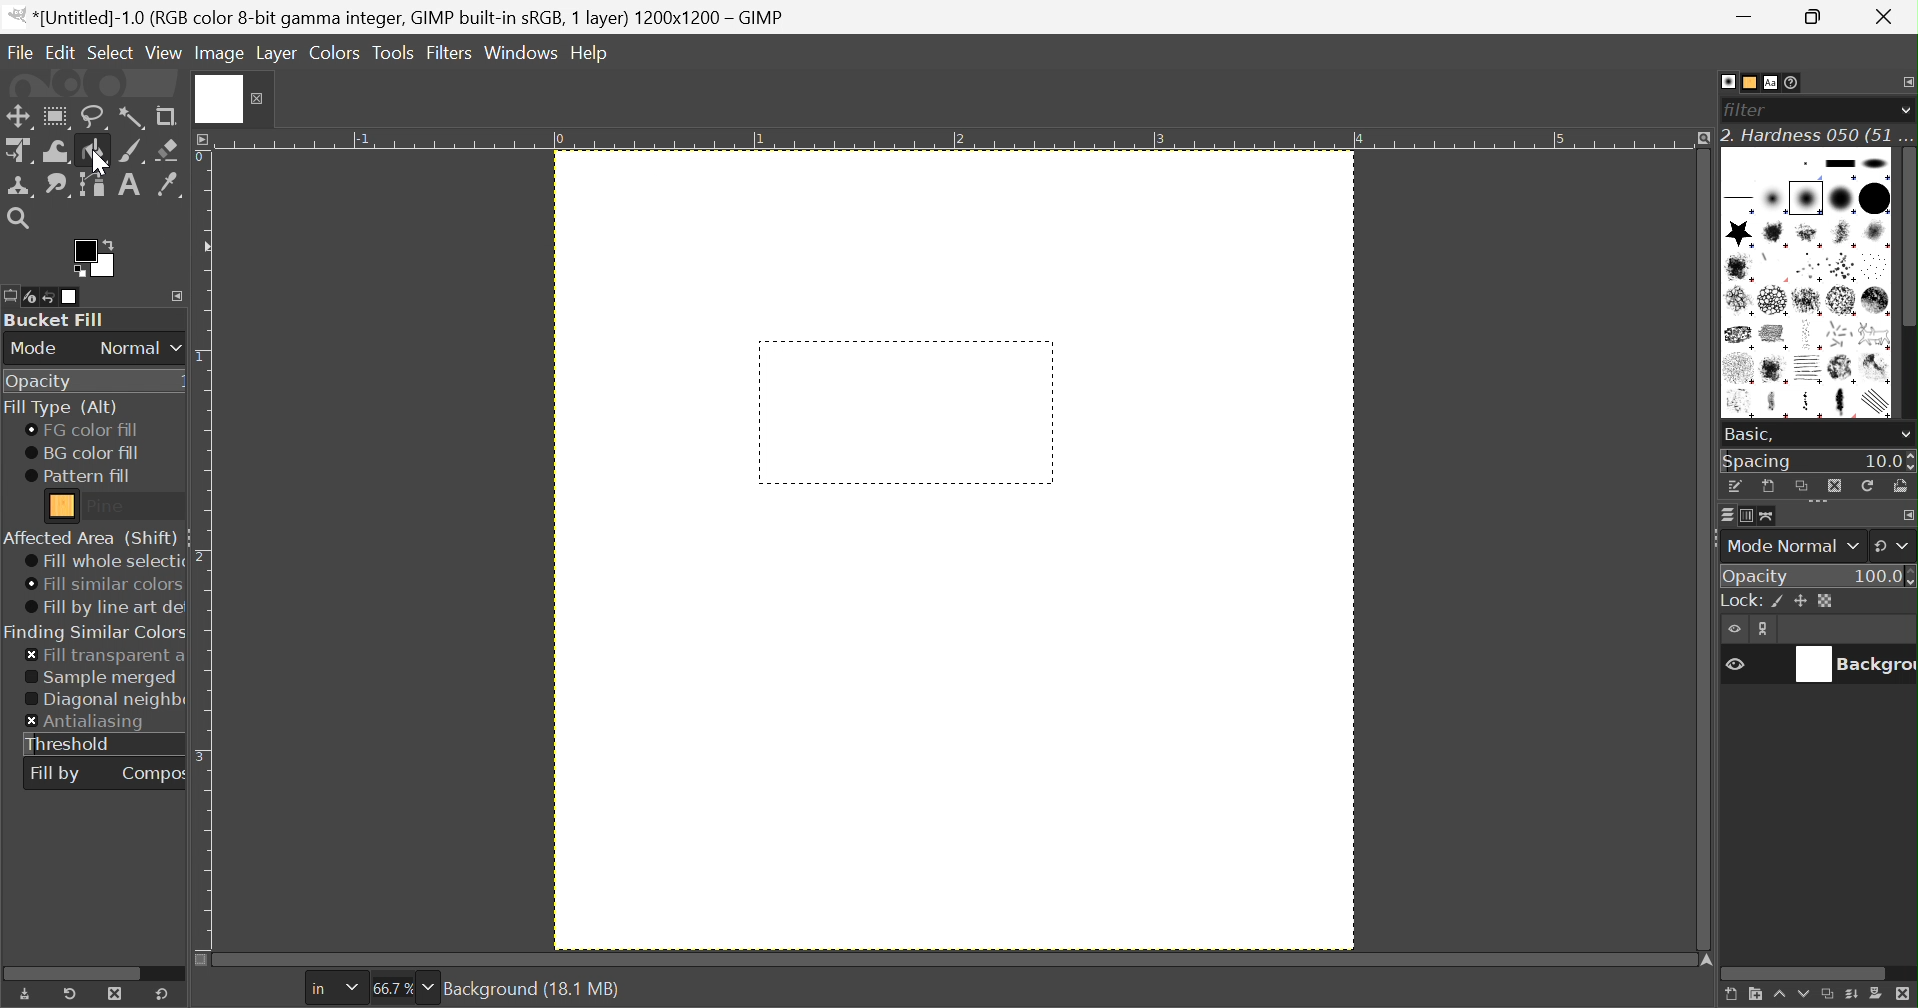 This screenshot has width=1918, height=1008. What do you see at coordinates (1745, 82) in the screenshot?
I see `Patterns` at bounding box center [1745, 82].